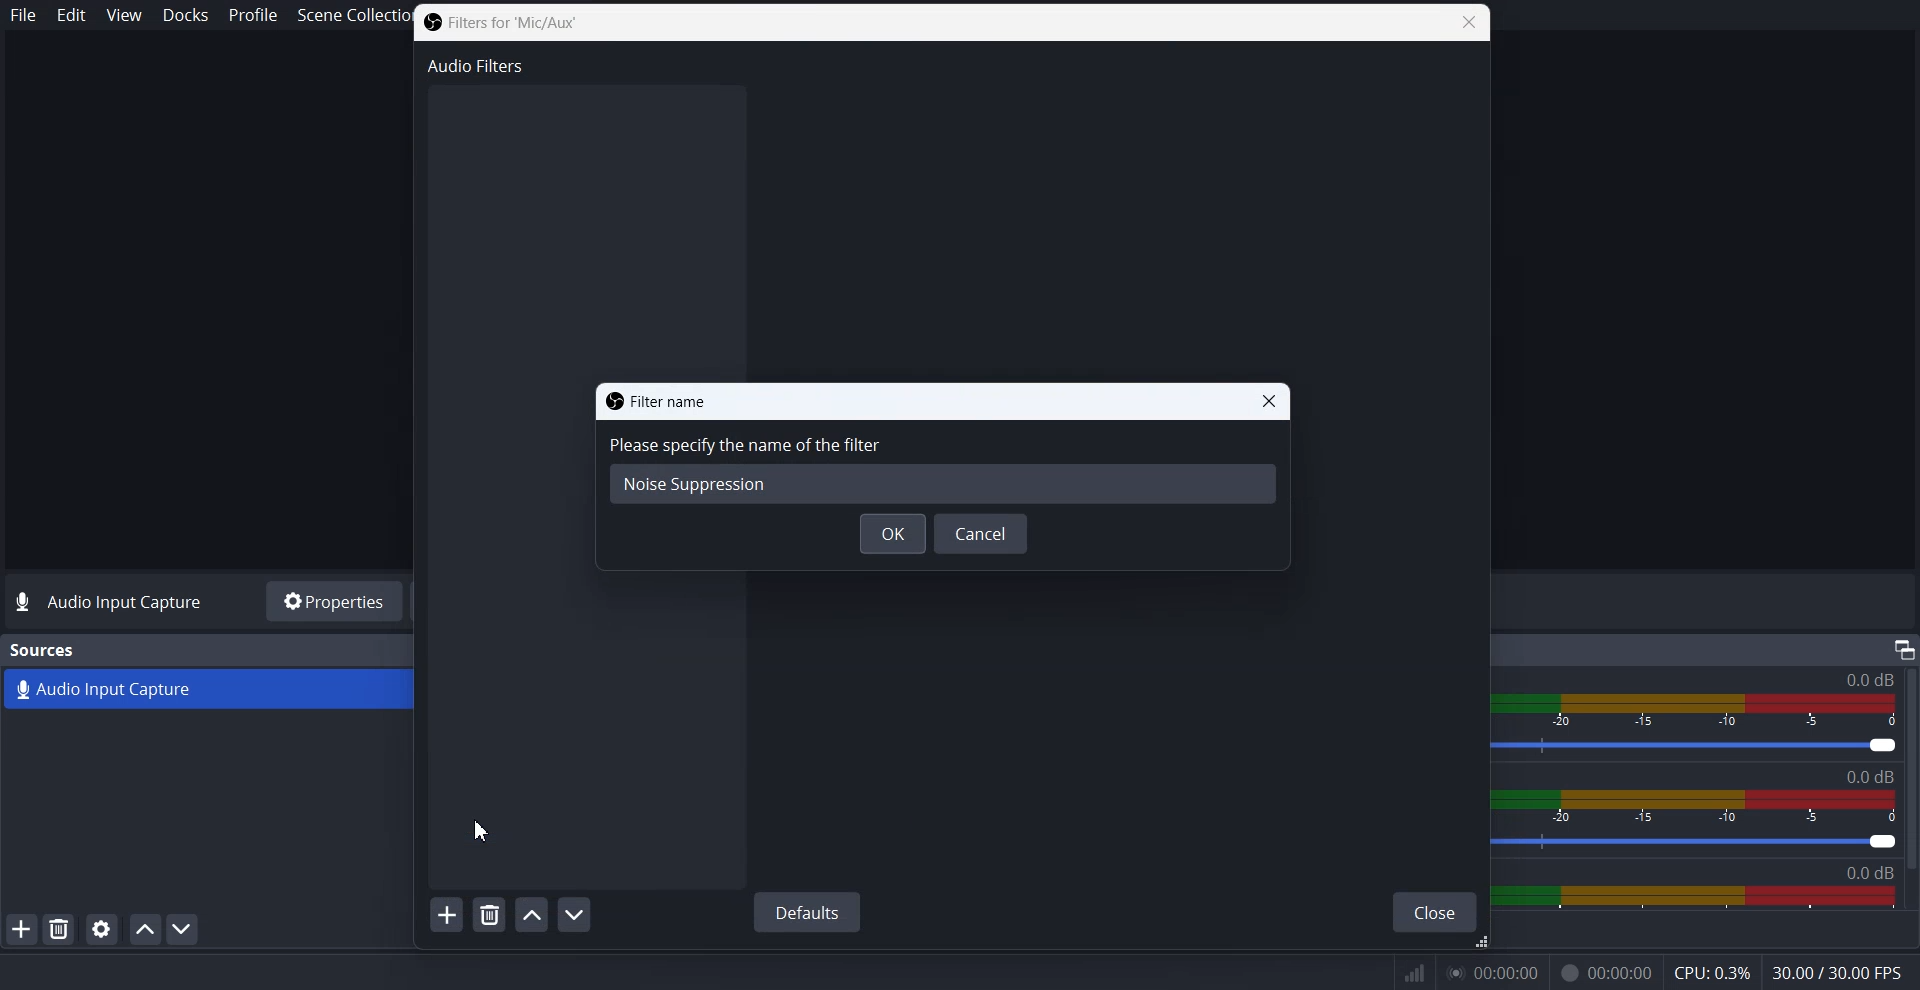  Describe the element at coordinates (1711, 808) in the screenshot. I see `Volume Indicator` at that location.